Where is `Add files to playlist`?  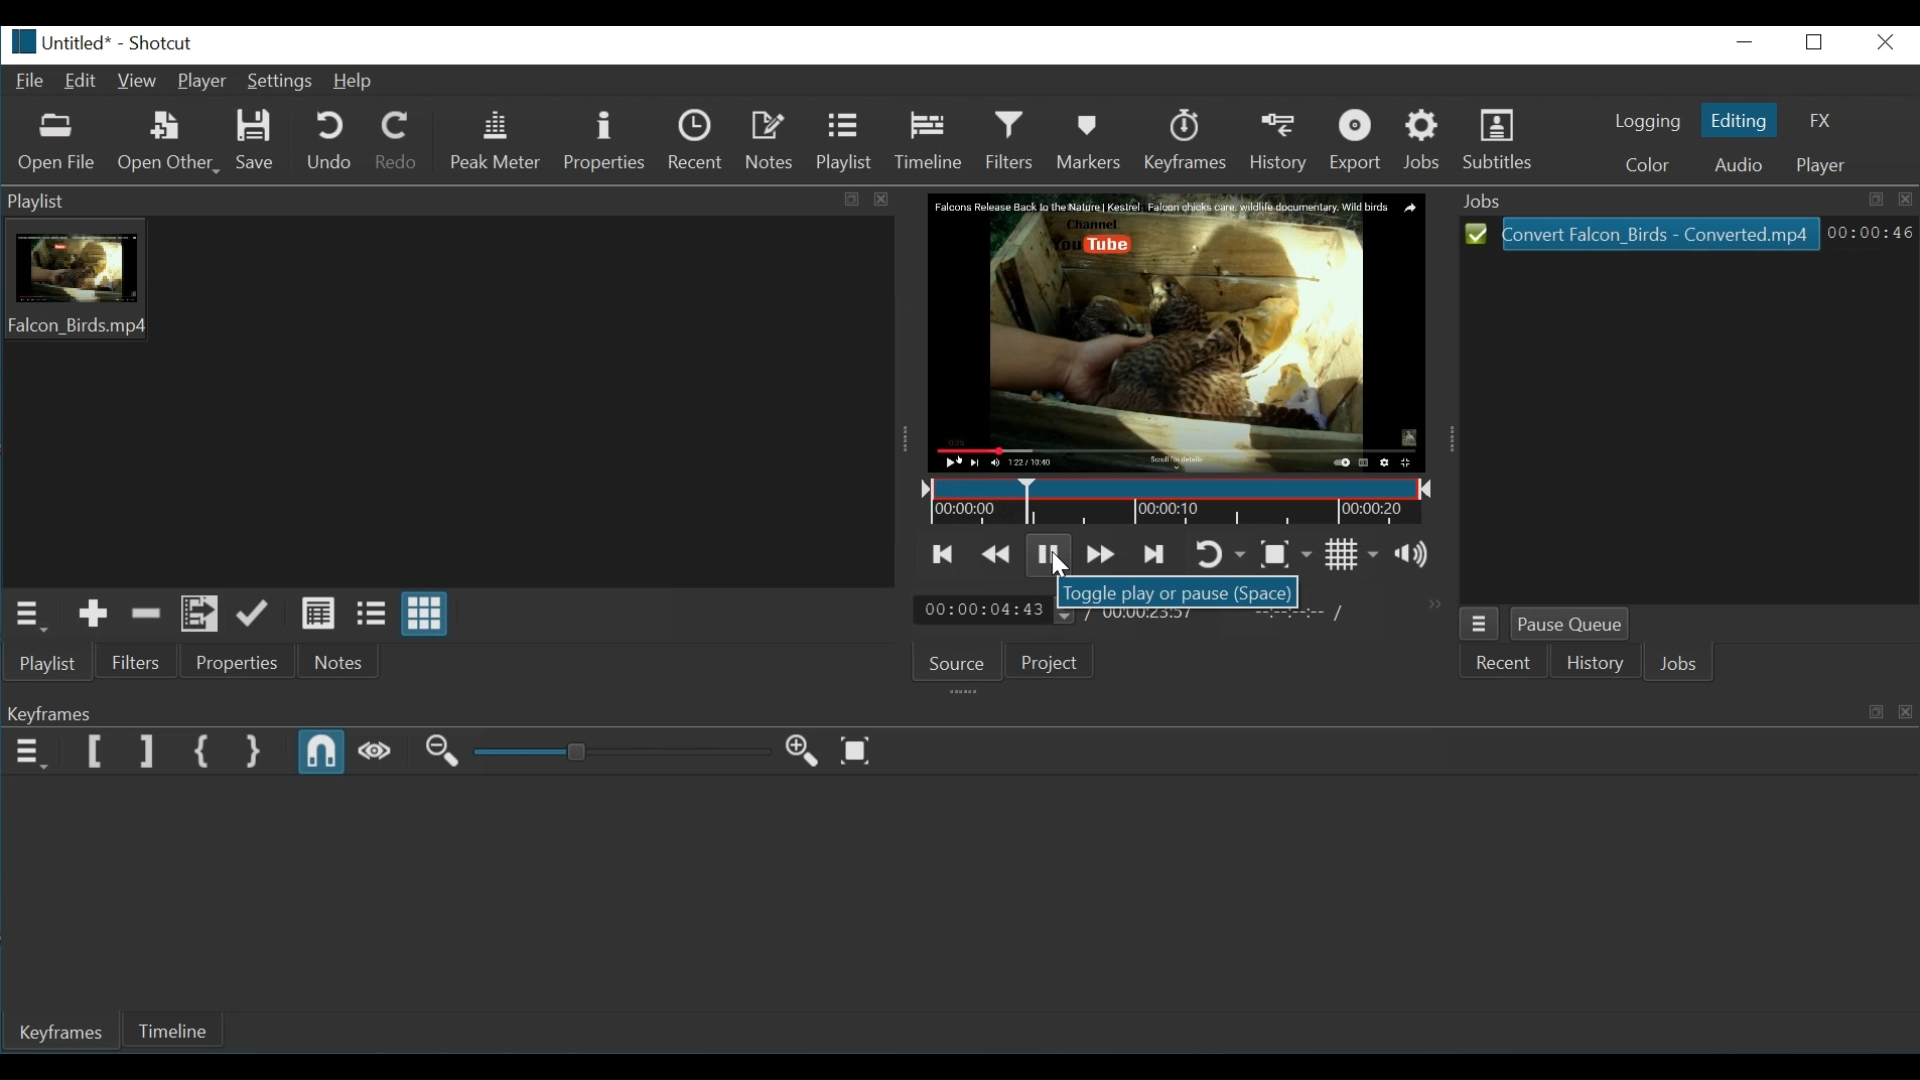
Add files to playlist is located at coordinates (200, 615).